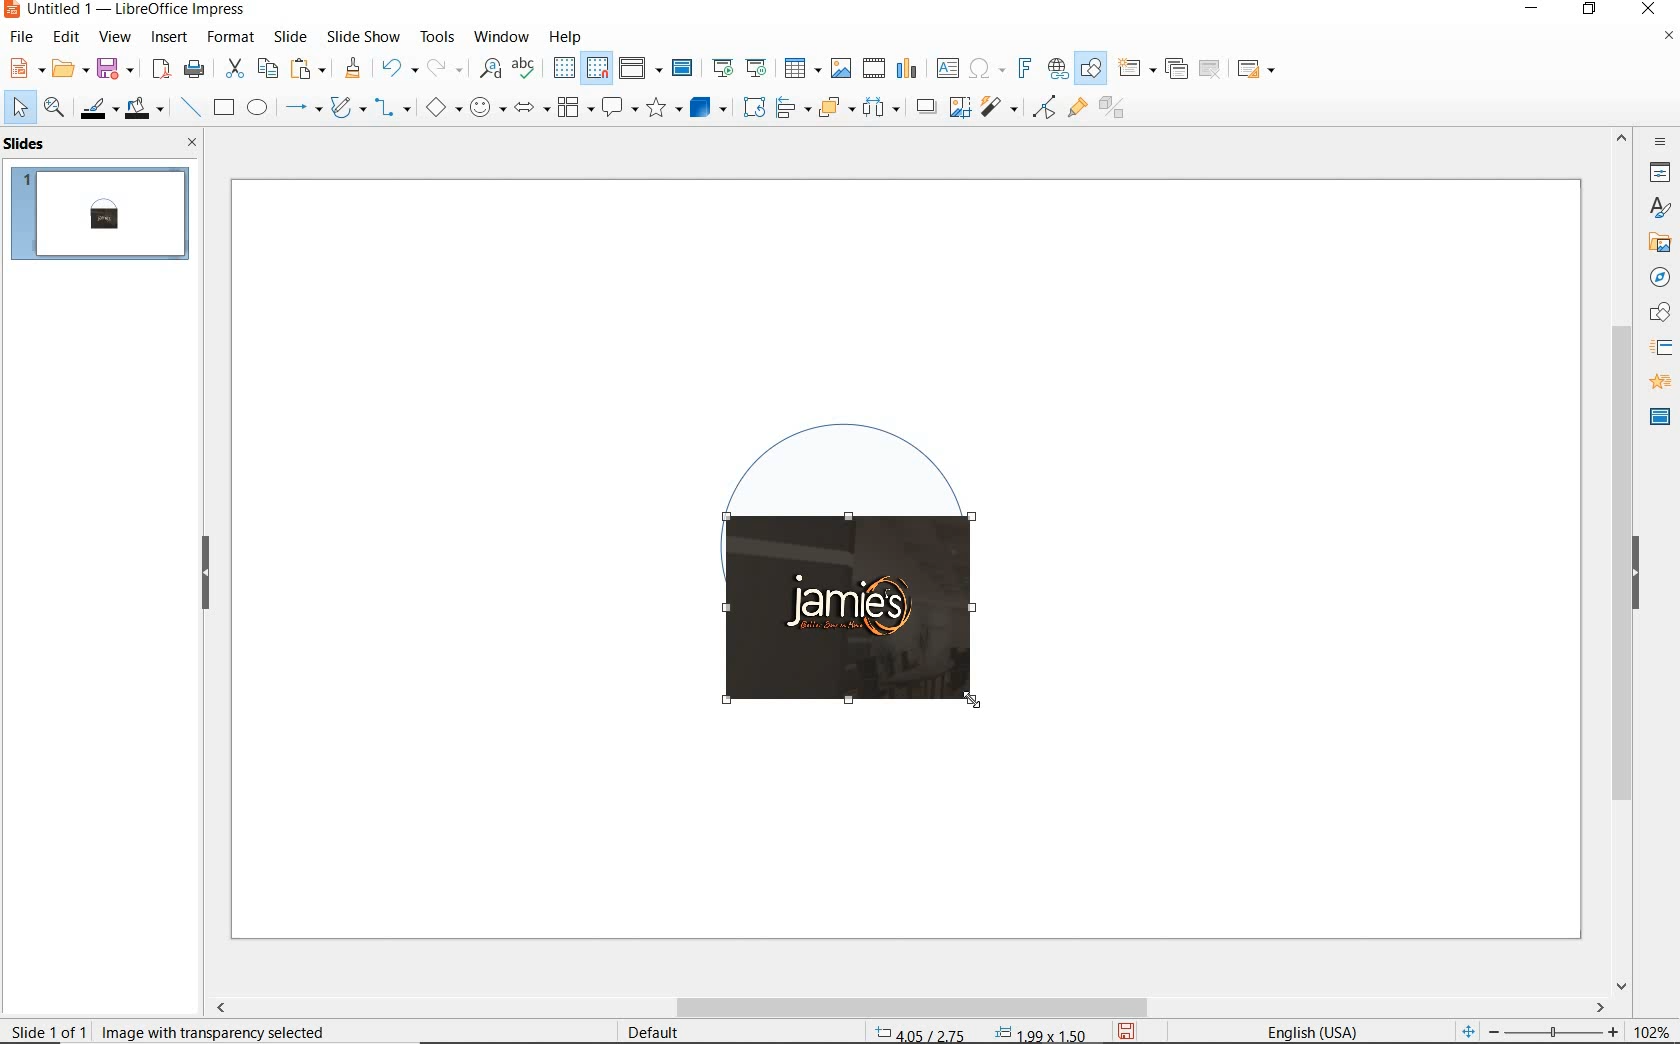 This screenshot has height=1044, width=1680. What do you see at coordinates (229, 36) in the screenshot?
I see `format` at bounding box center [229, 36].